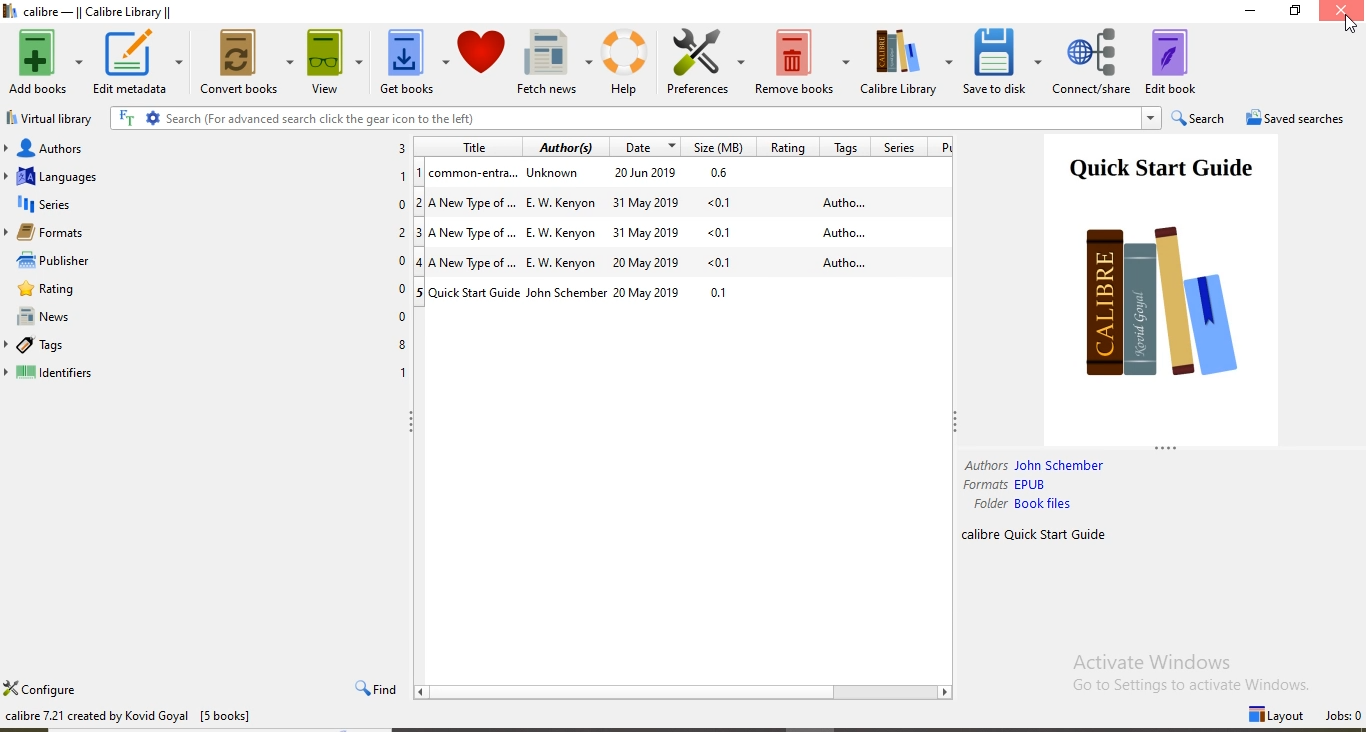 The image size is (1366, 732). What do you see at coordinates (716, 174) in the screenshot?
I see `0.6` at bounding box center [716, 174].